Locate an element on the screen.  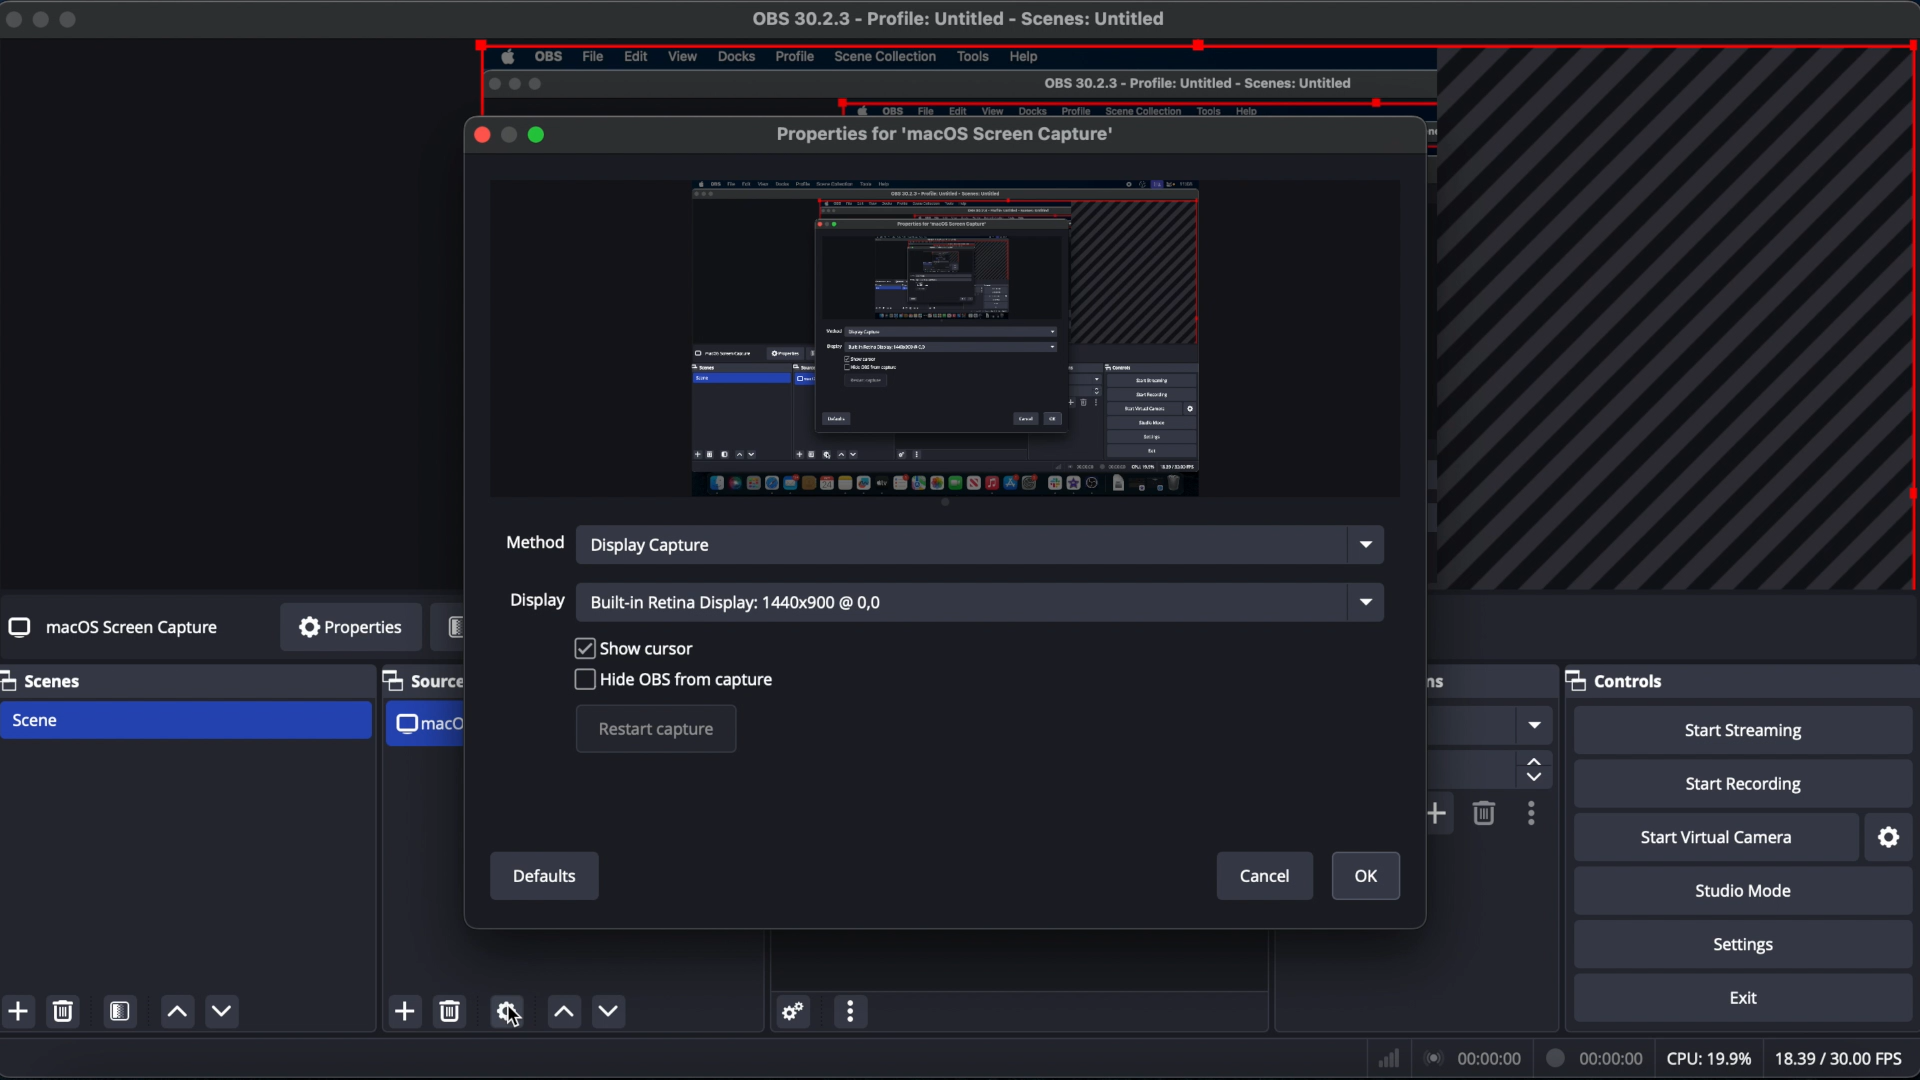
start streaming is located at coordinates (1745, 731).